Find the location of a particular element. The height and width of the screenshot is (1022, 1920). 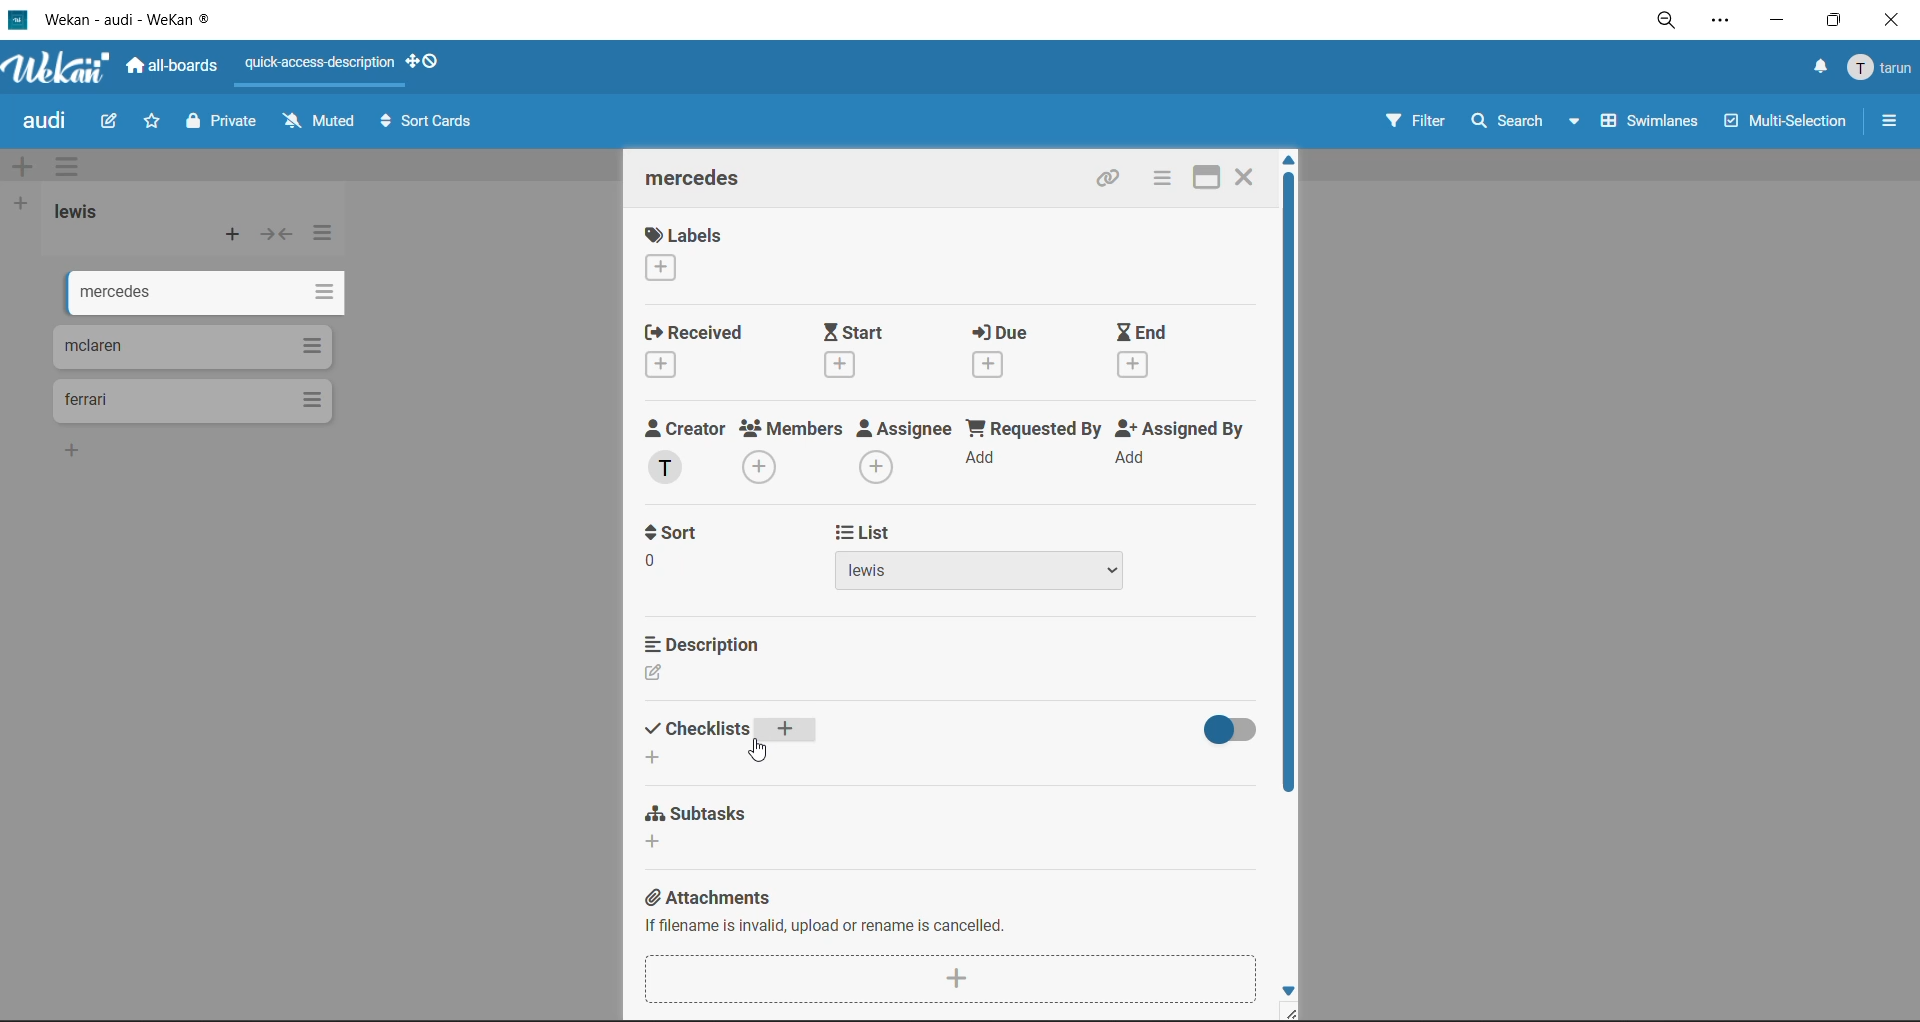

labels is located at coordinates (683, 257).